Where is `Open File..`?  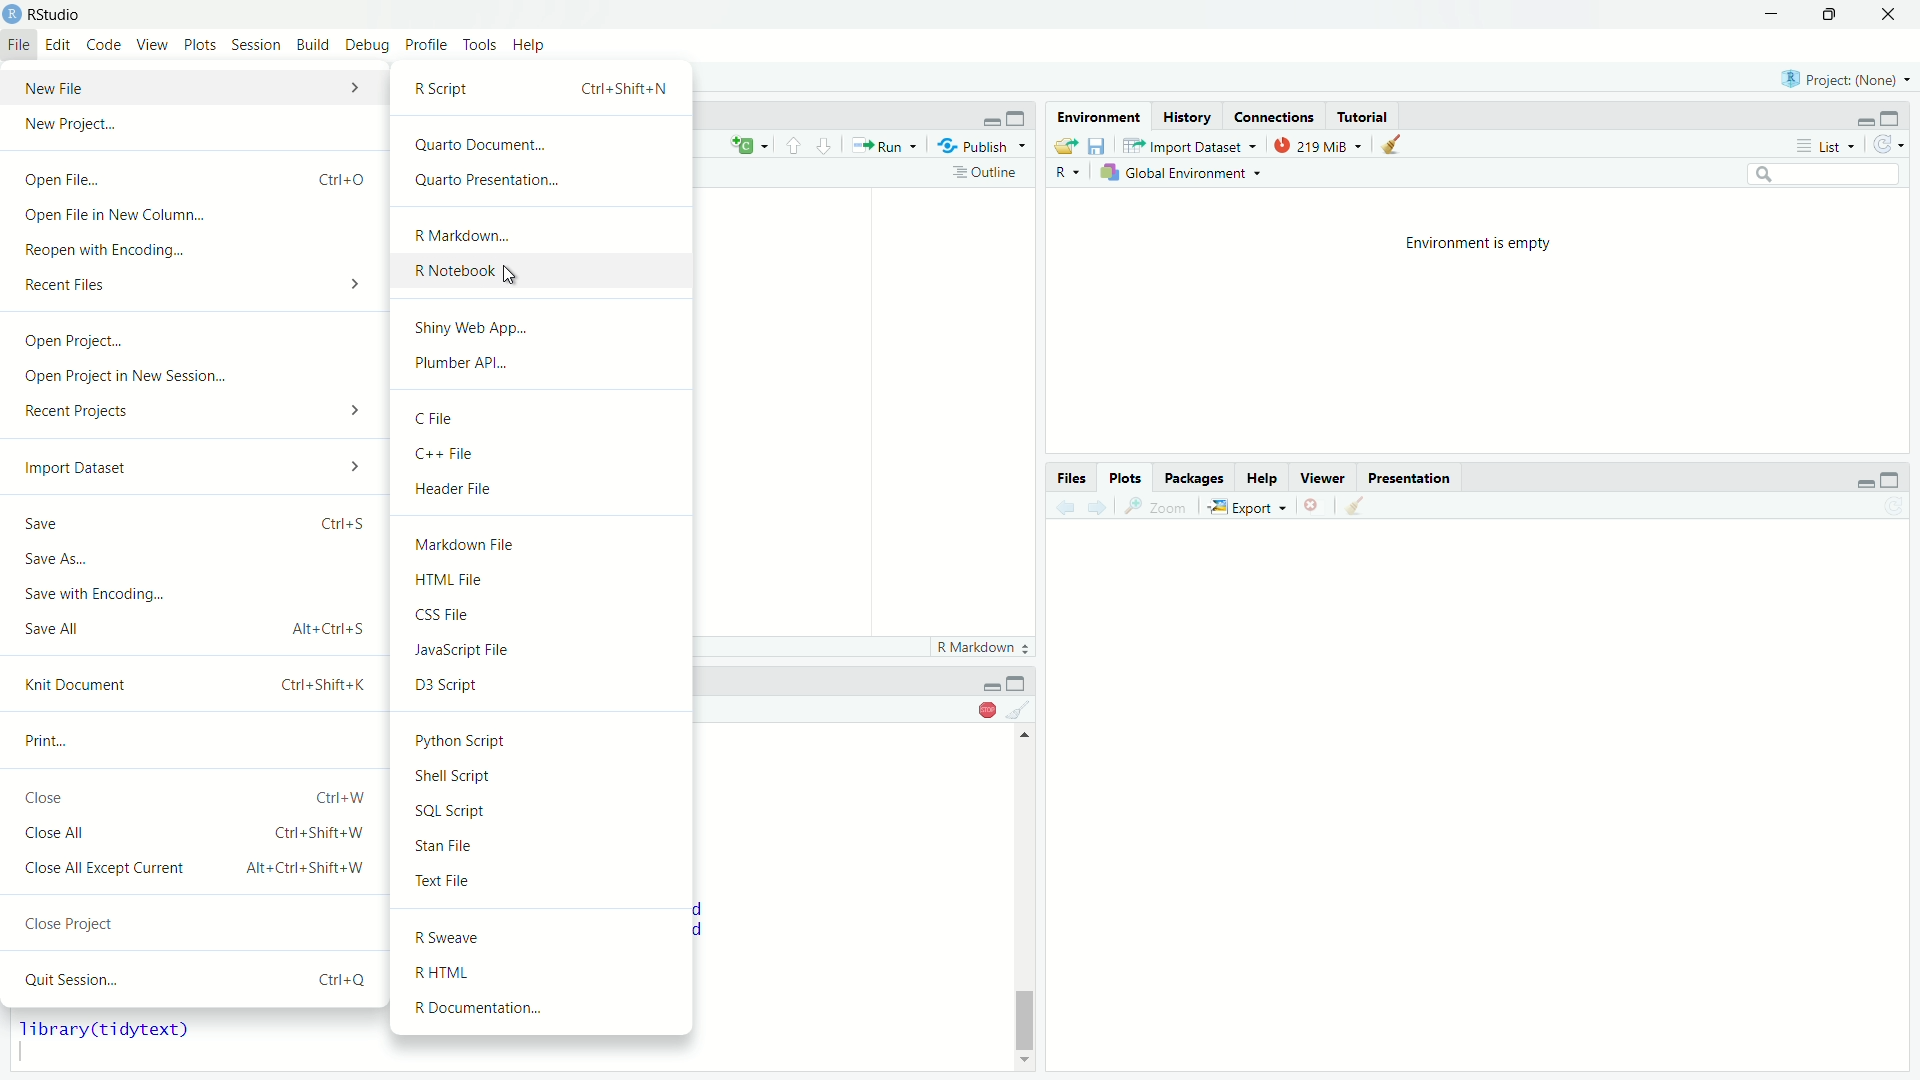 Open File.. is located at coordinates (196, 178).